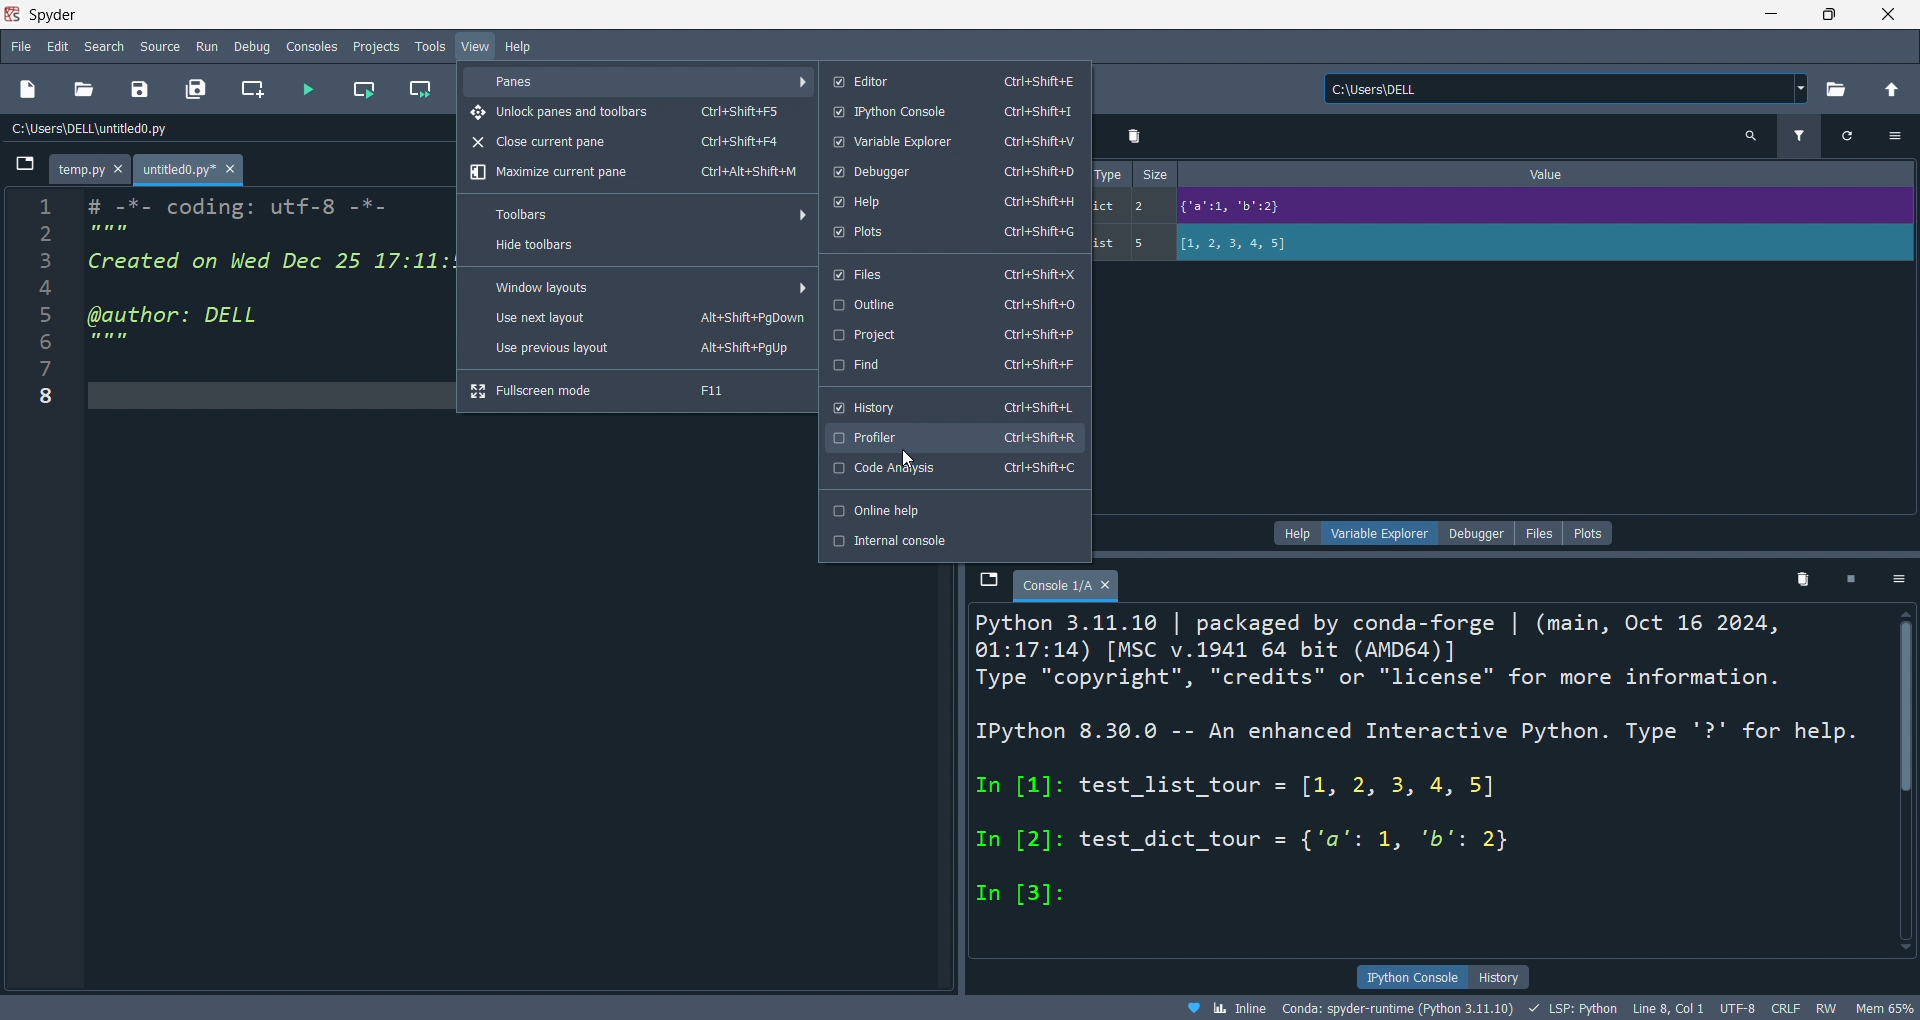 The width and height of the screenshot is (1920, 1020). What do you see at coordinates (304, 88) in the screenshot?
I see `run file` at bounding box center [304, 88].